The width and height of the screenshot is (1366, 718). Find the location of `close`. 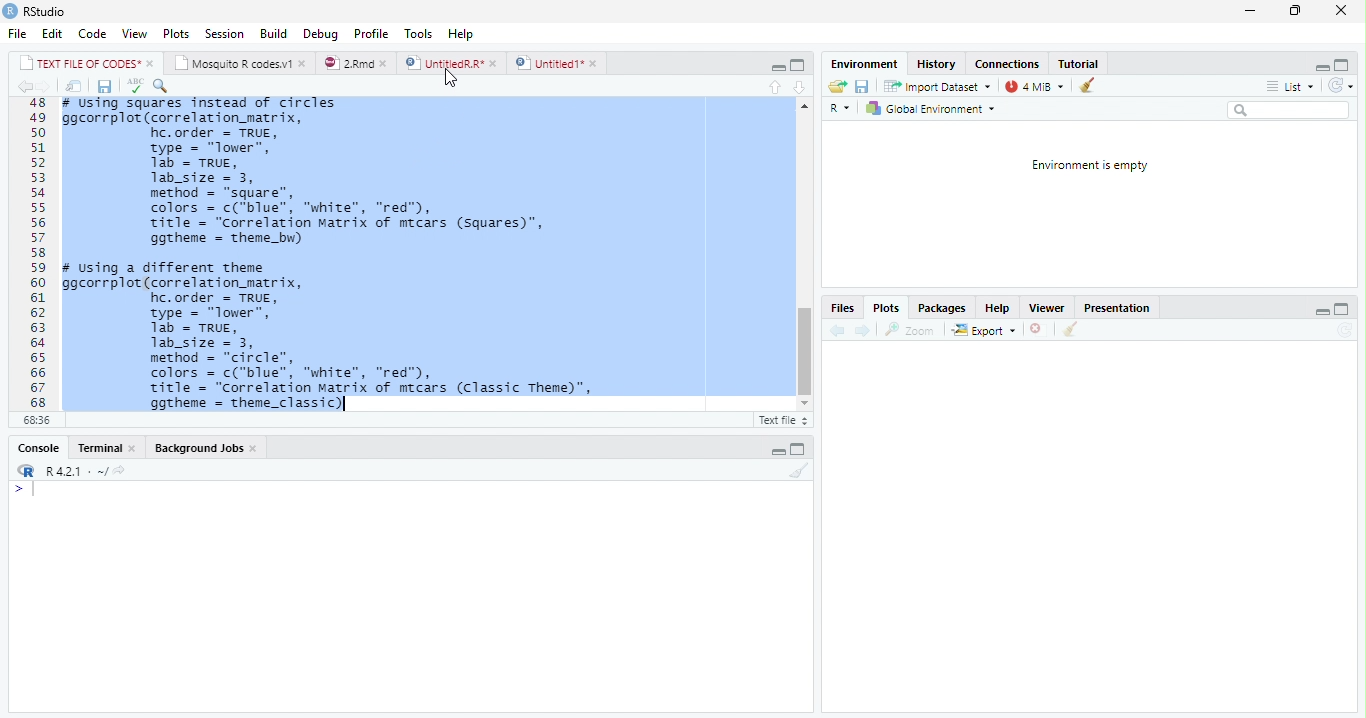

close is located at coordinates (1337, 10).